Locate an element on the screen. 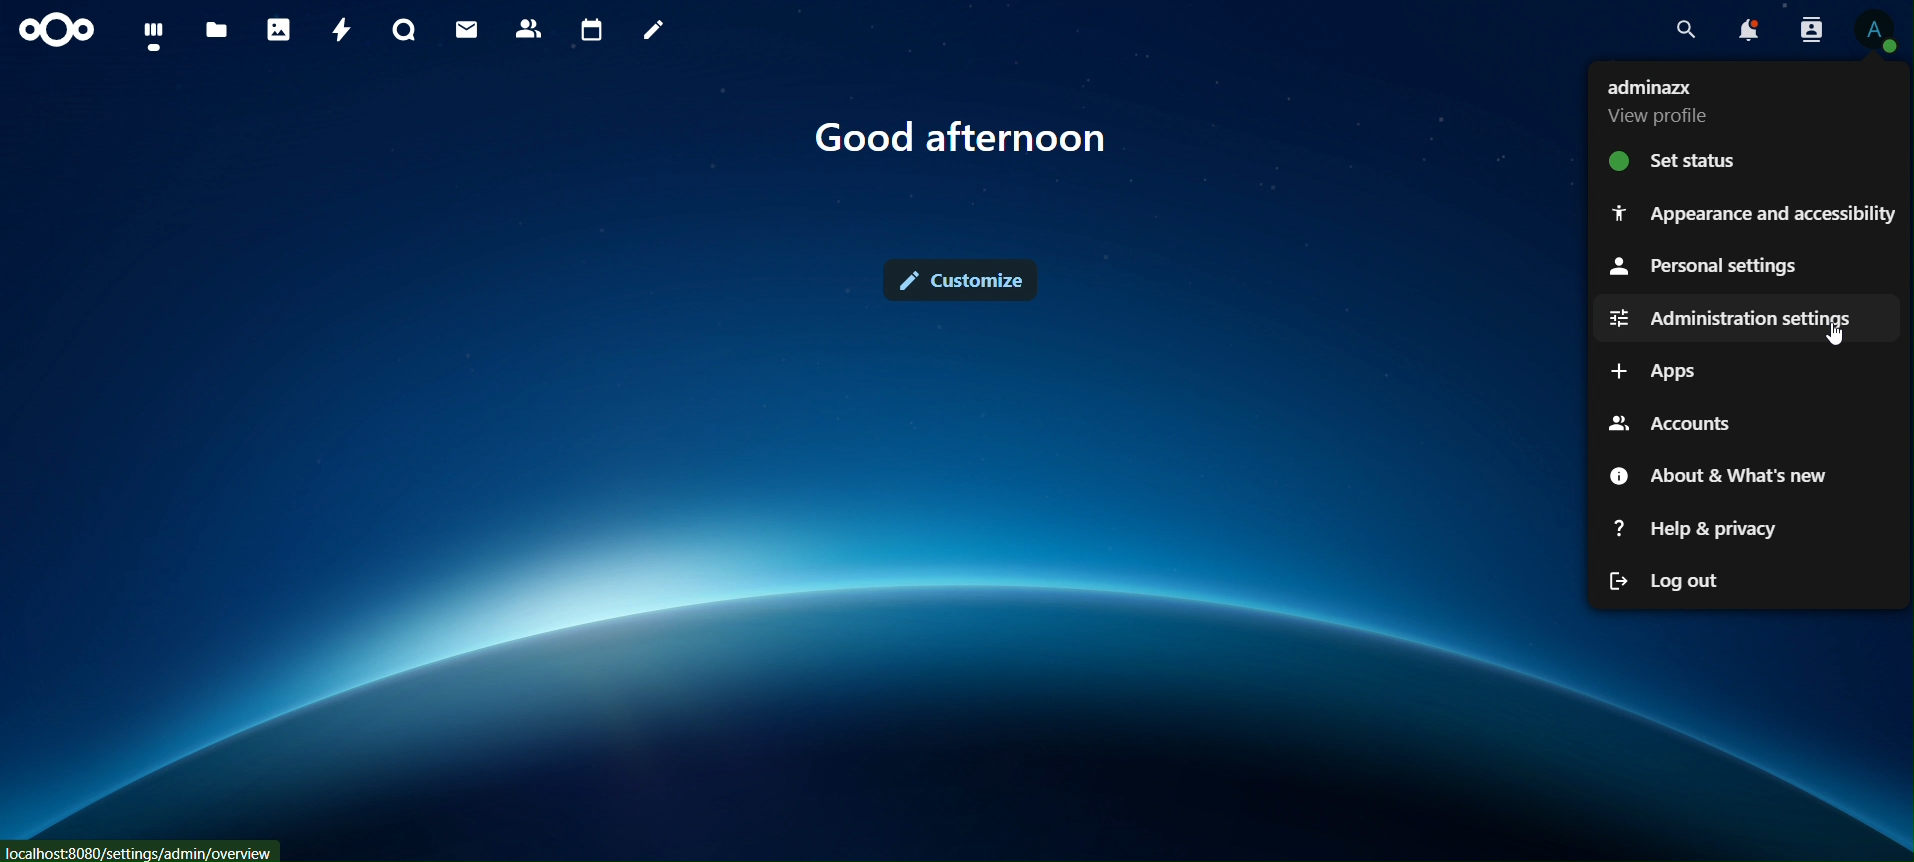 The height and width of the screenshot is (862, 1914). View Profile is located at coordinates (1876, 30).